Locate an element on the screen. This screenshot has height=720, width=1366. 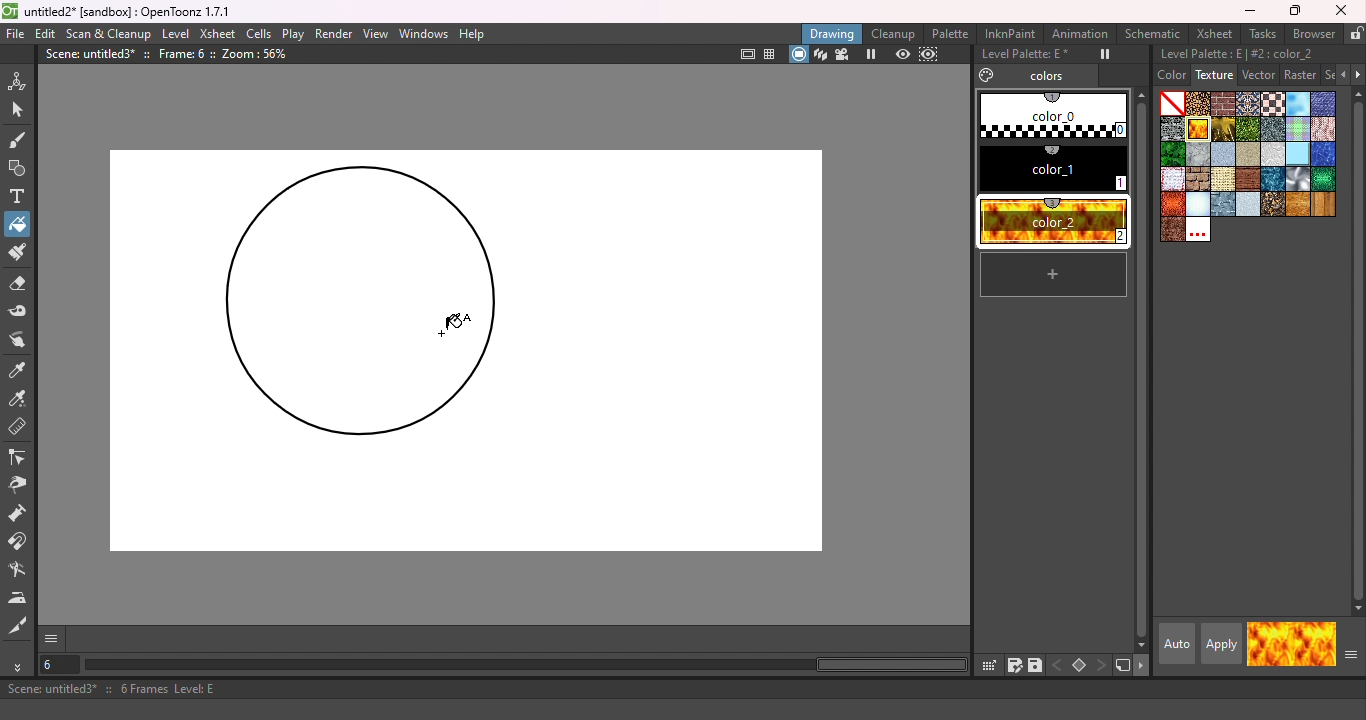
knit_s.bmp is located at coordinates (1323, 129).